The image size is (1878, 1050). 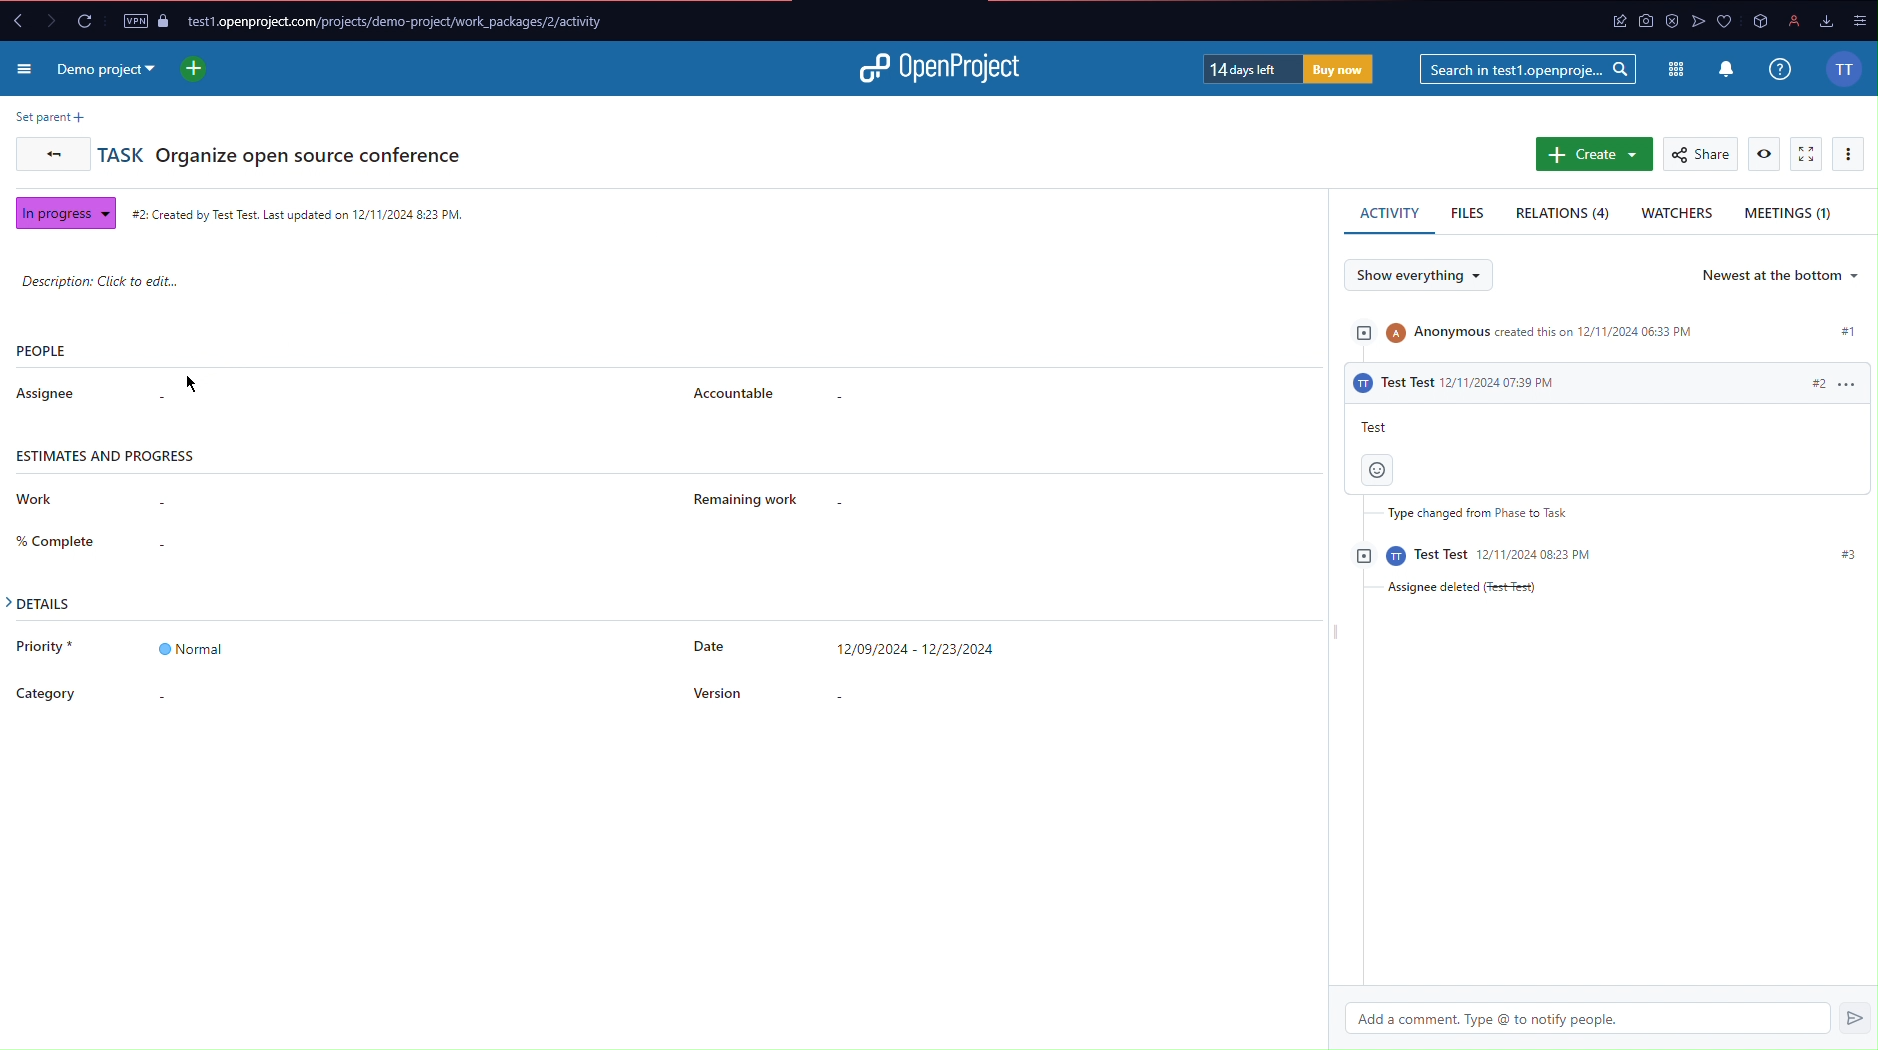 I want to click on Category, so click(x=43, y=693).